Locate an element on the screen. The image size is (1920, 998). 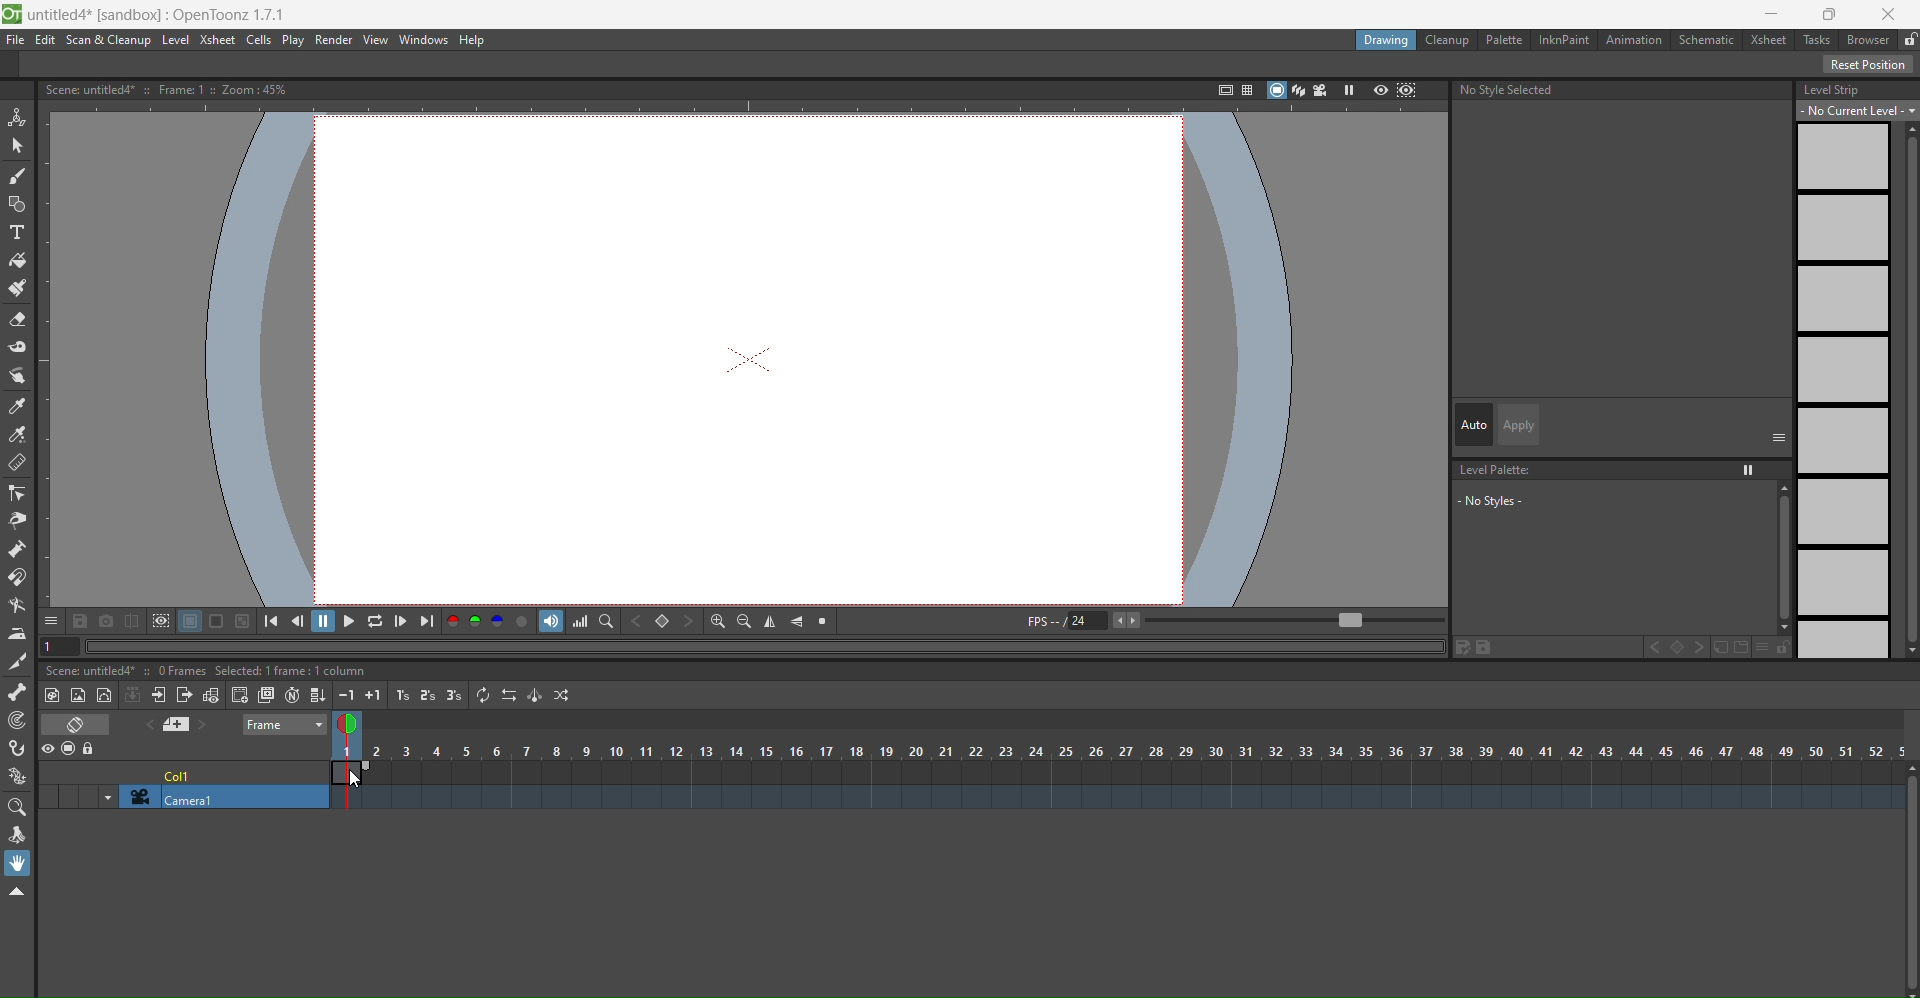
text is located at coordinates (209, 671).